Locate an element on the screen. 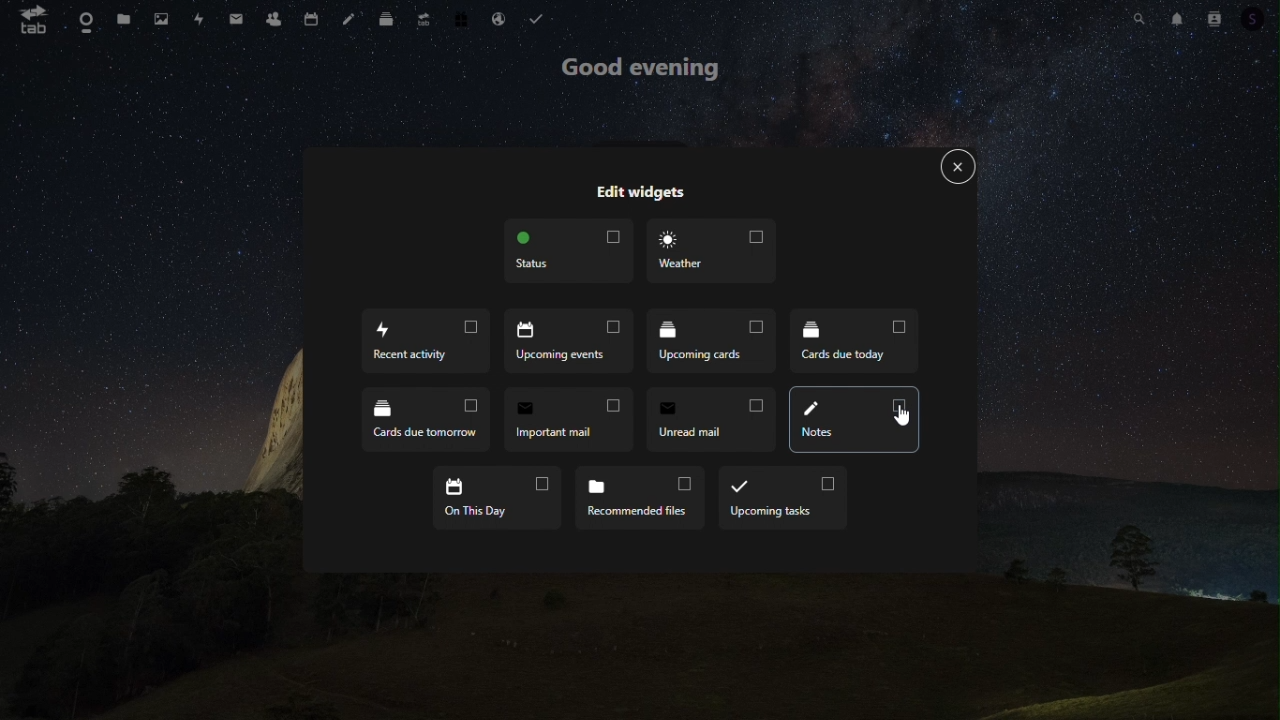 Image resolution: width=1280 pixels, height=720 pixels. task is located at coordinates (540, 17).